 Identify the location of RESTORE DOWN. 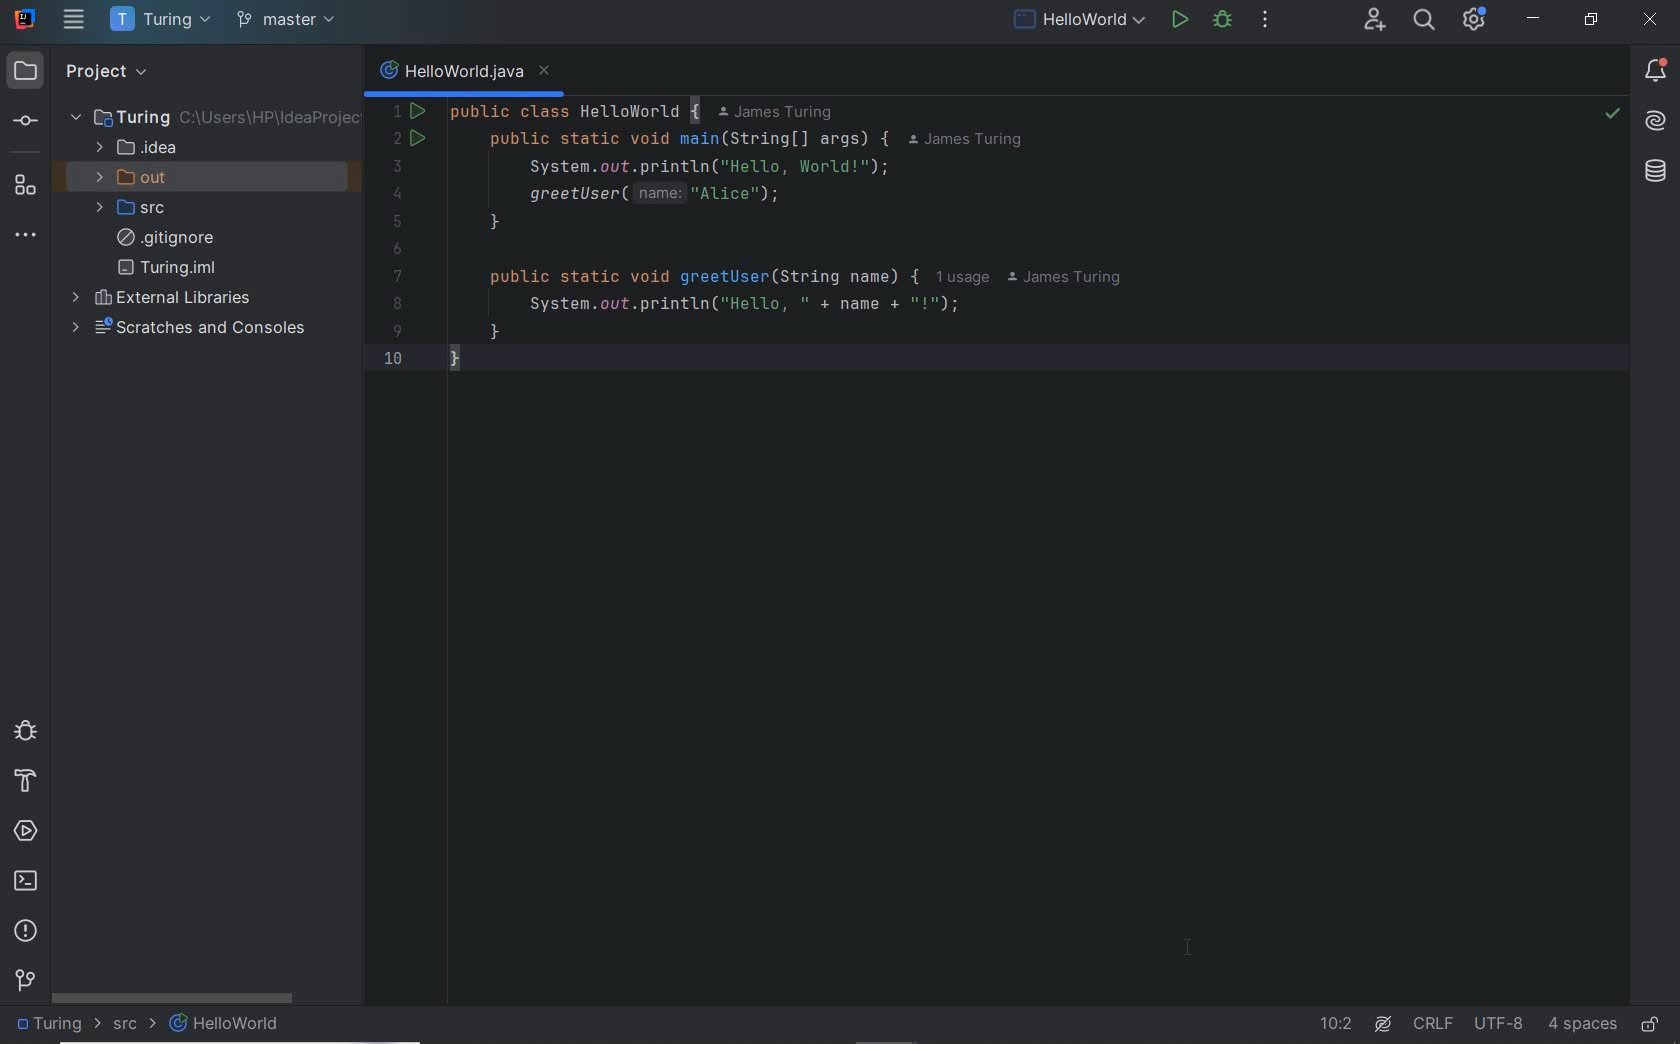
(1592, 22).